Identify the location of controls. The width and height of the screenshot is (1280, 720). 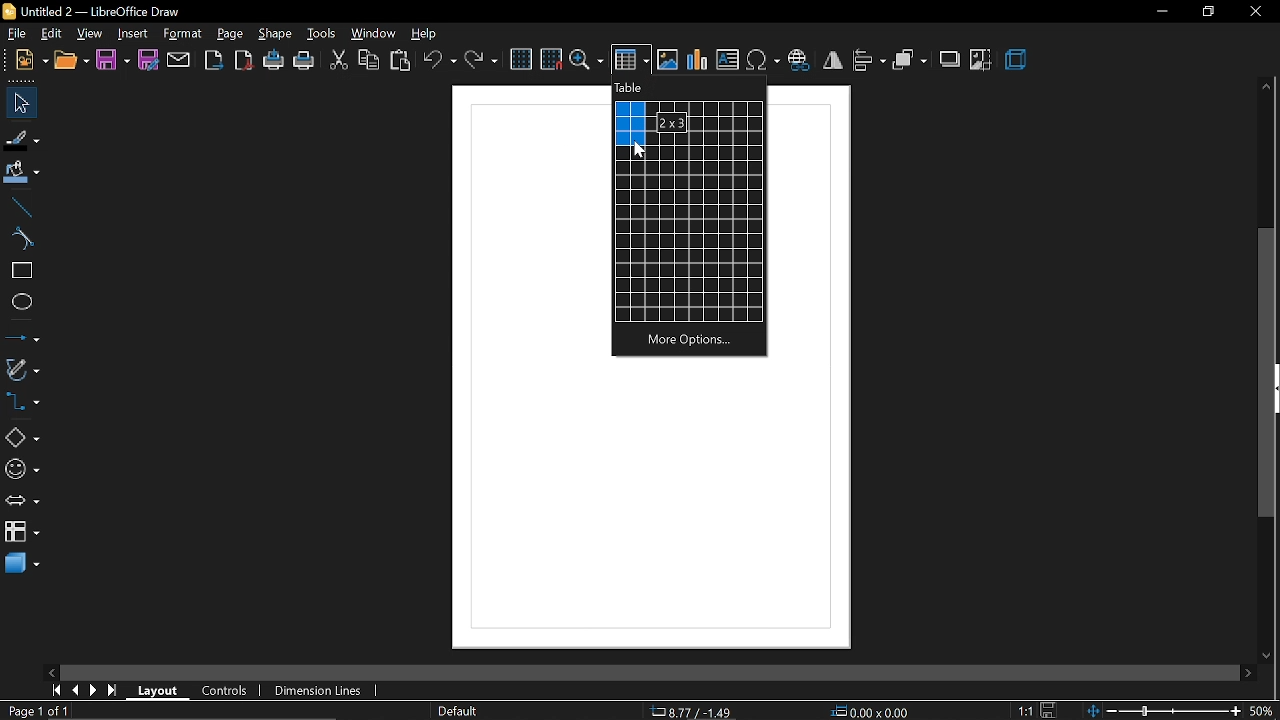
(226, 690).